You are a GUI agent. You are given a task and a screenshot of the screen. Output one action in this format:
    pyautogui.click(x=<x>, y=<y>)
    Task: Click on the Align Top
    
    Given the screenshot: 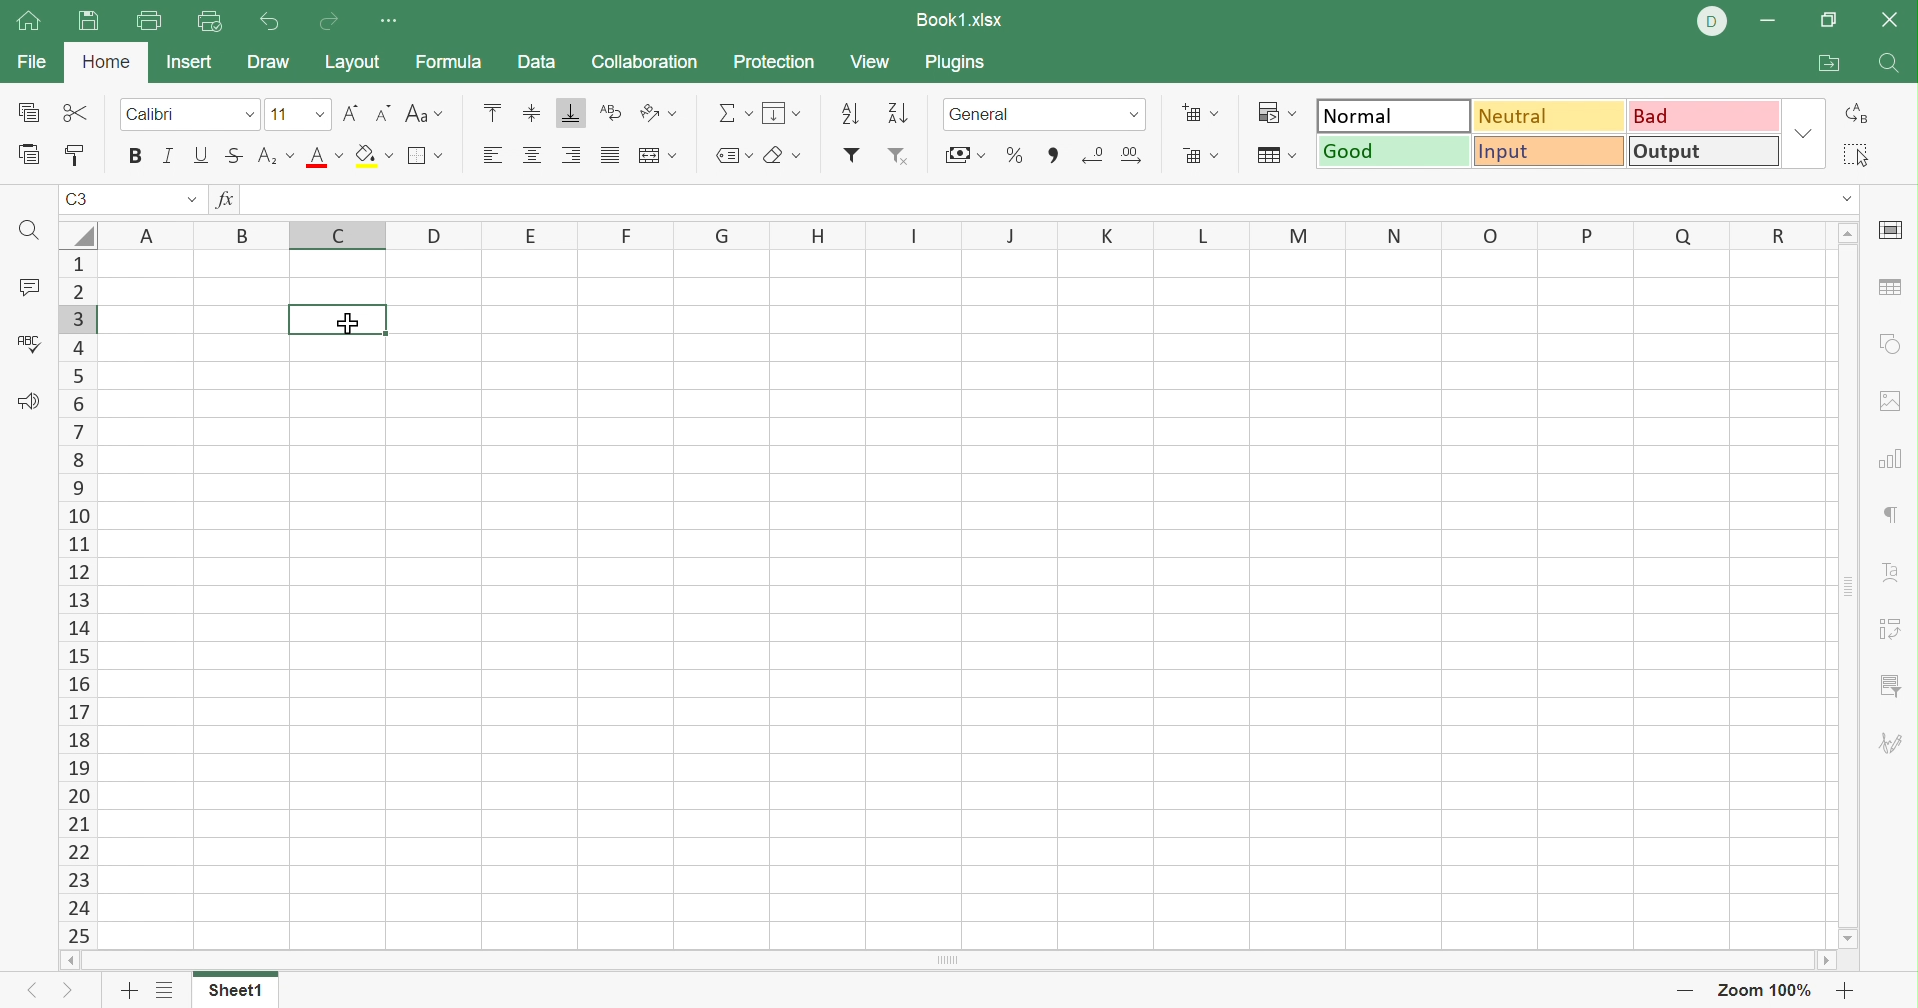 What is the action you would take?
    pyautogui.click(x=497, y=109)
    